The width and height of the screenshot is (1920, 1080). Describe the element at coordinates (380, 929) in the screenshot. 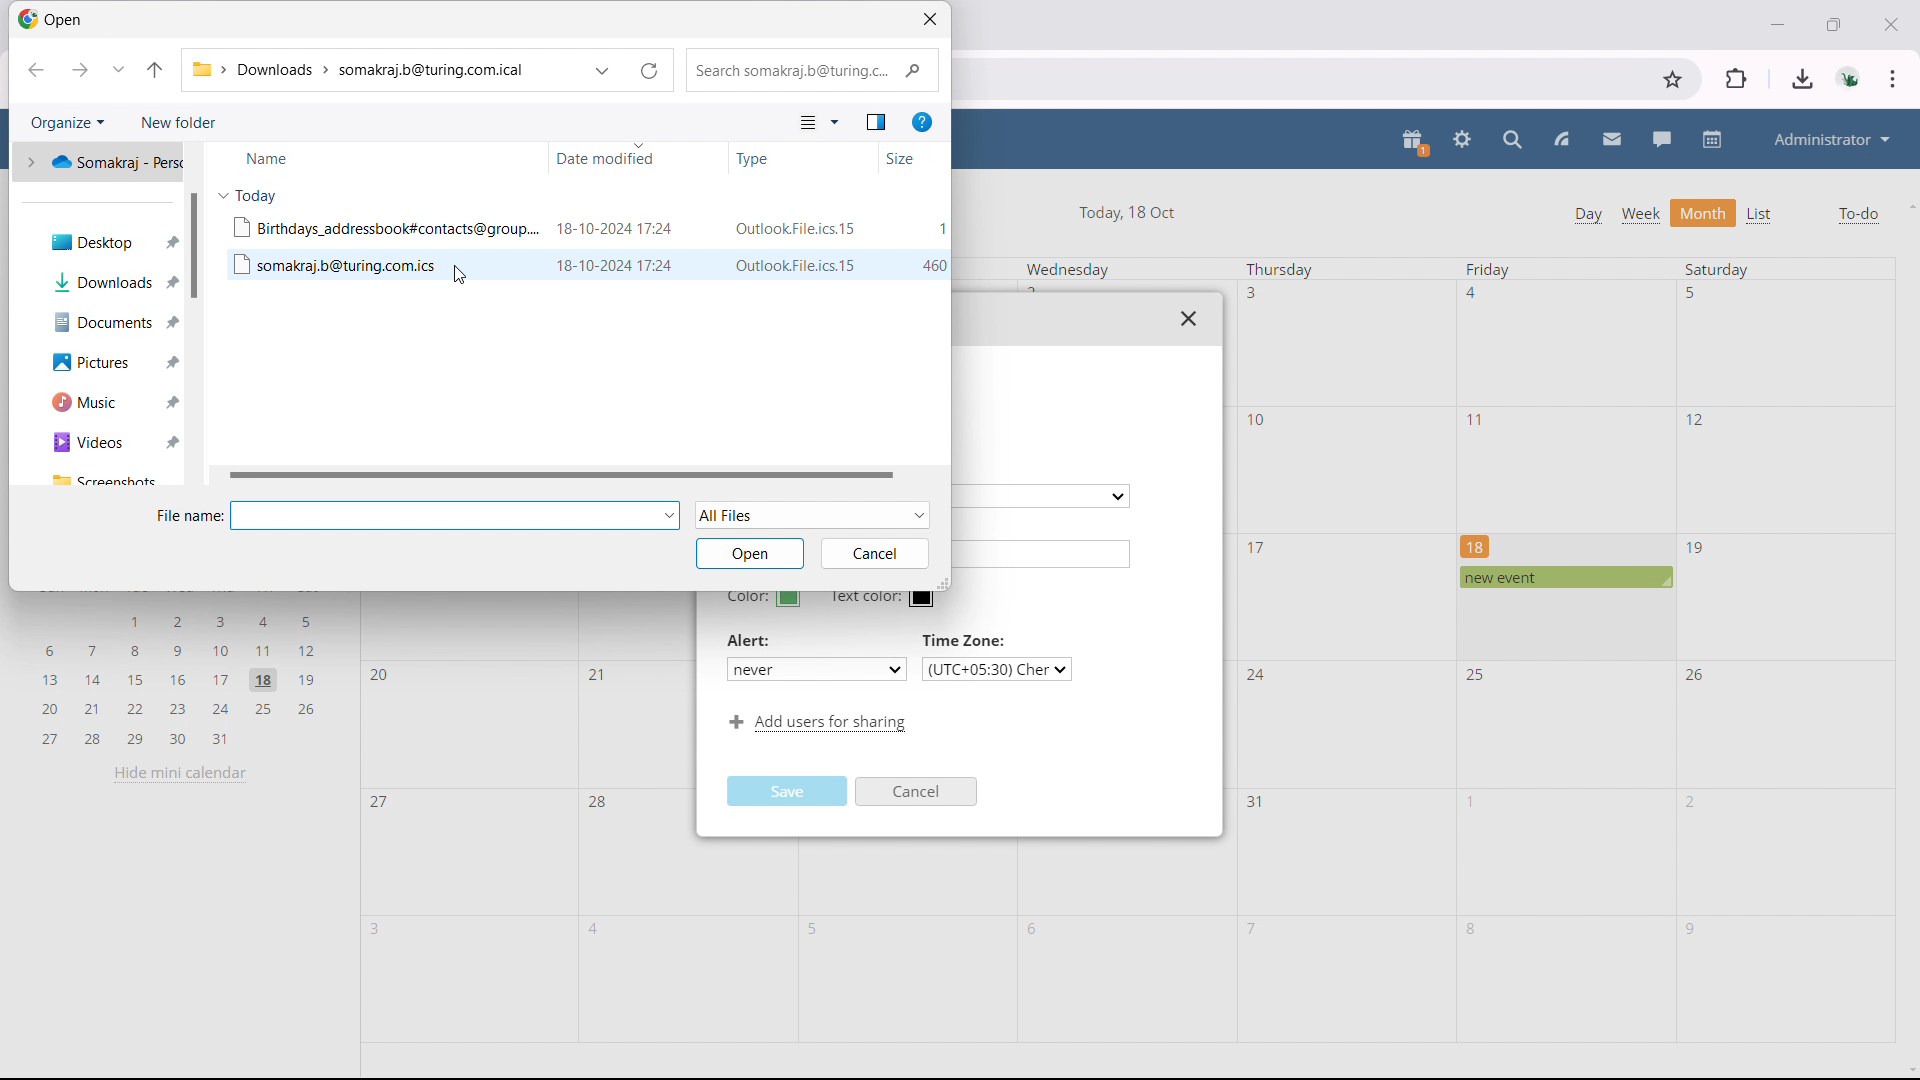

I see `3` at that location.